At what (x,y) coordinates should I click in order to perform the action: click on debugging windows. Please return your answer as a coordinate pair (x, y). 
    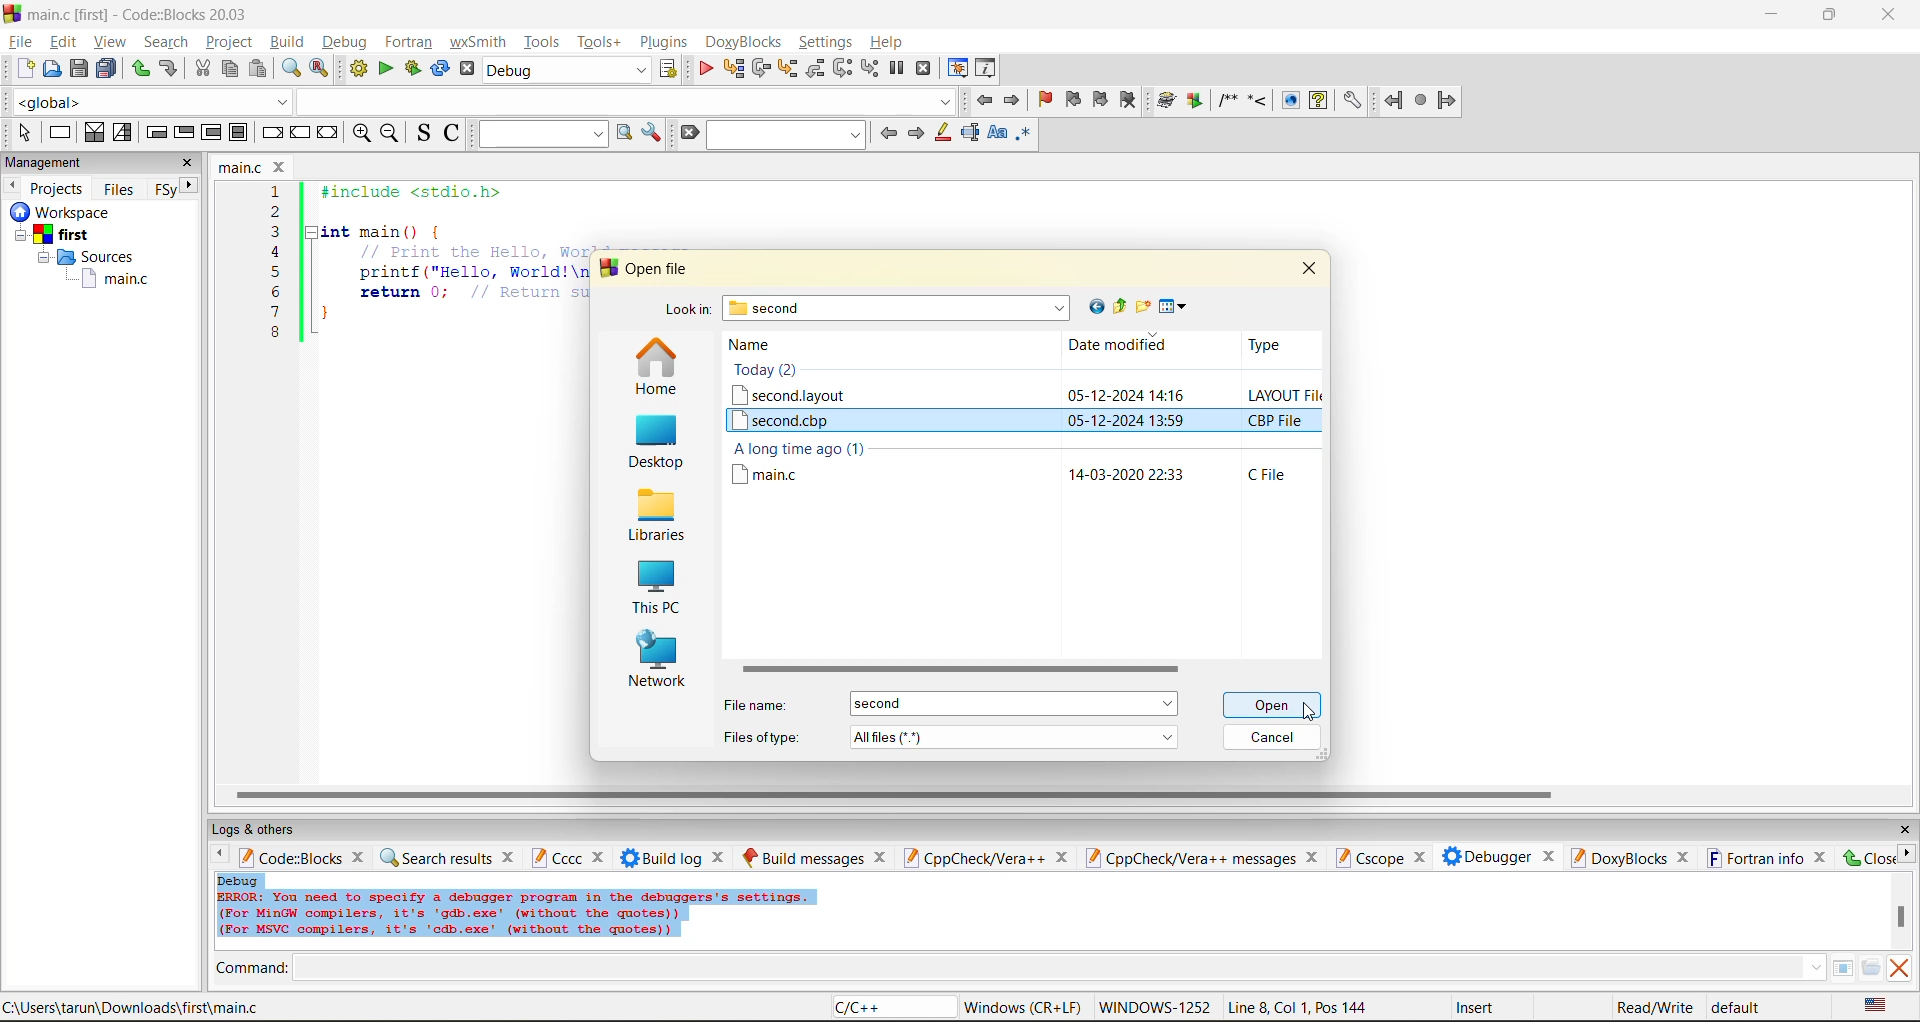
    Looking at the image, I should click on (958, 70).